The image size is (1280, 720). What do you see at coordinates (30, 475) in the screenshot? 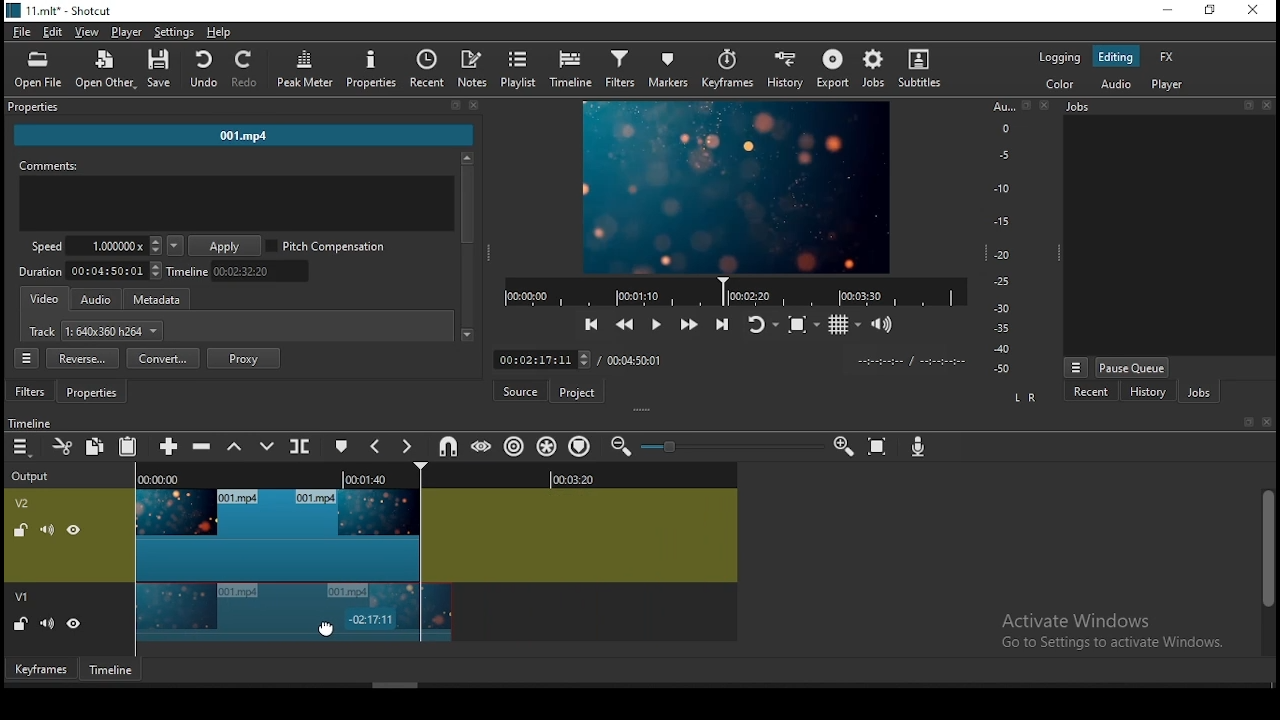
I see `OUTPUT` at bounding box center [30, 475].